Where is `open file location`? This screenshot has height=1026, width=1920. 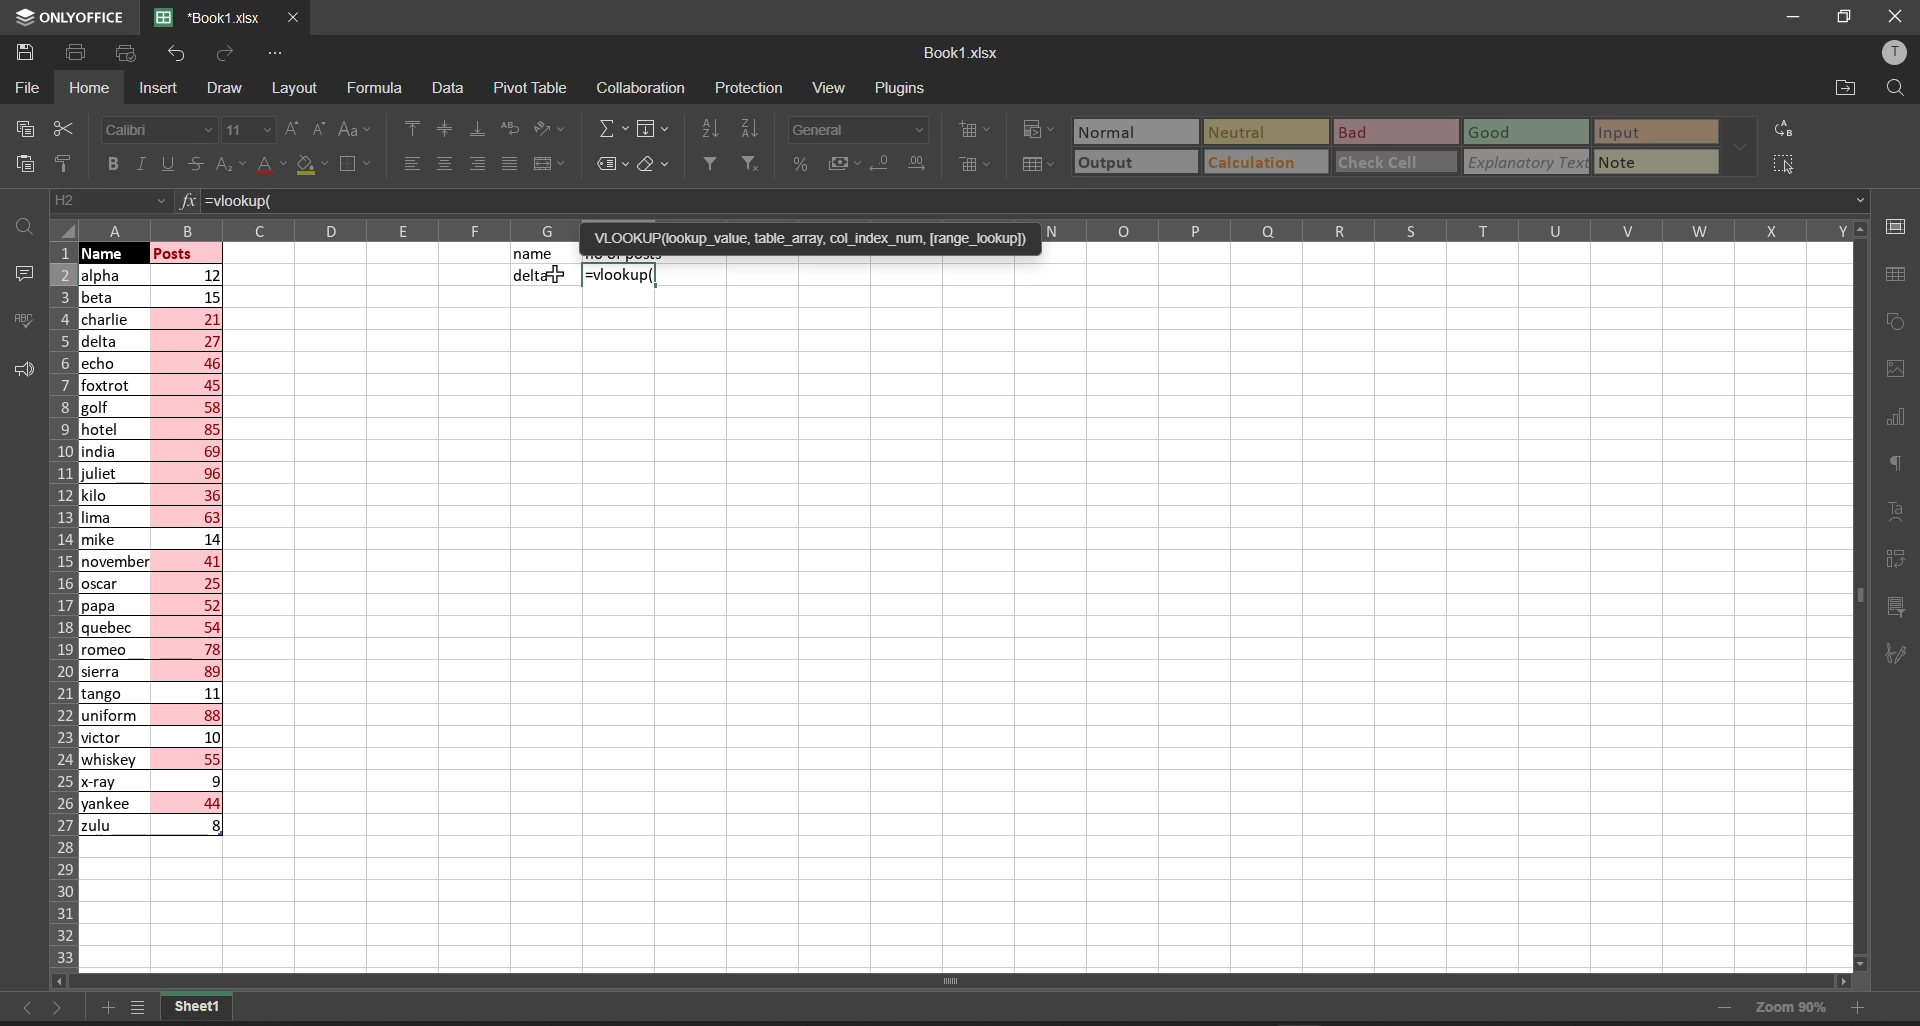
open file location is located at coordinates (1848, 86).